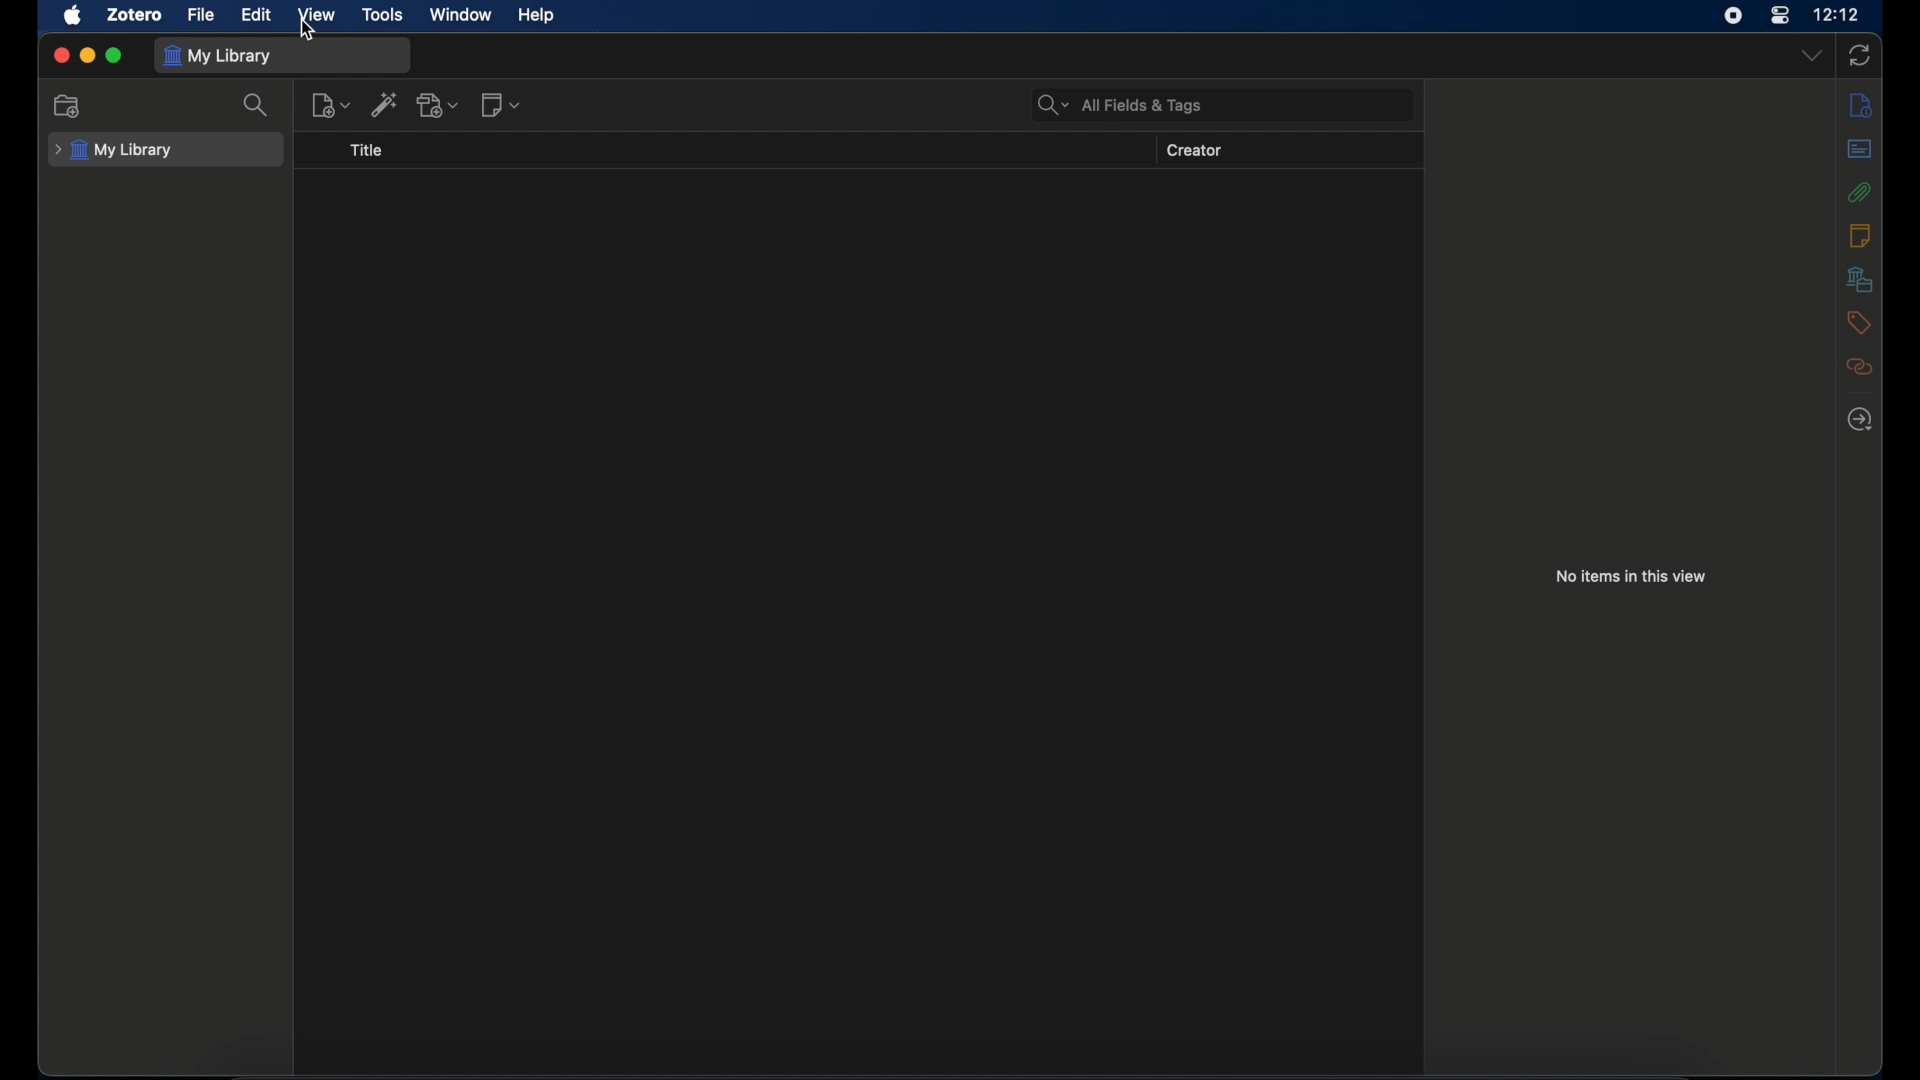 This screenshot has height=1080, width=1920. I want to click on minimize, so click(88, 56).